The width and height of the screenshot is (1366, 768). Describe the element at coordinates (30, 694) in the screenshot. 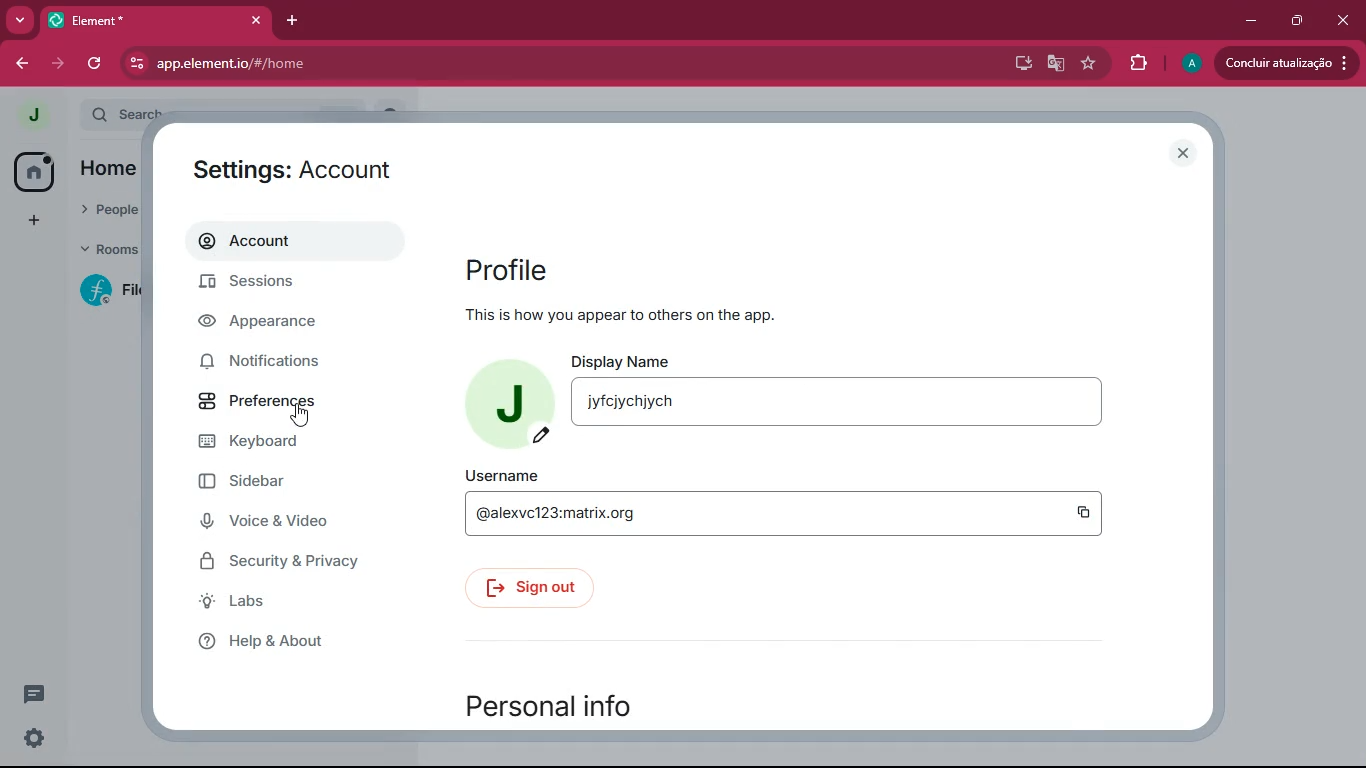

I see `comments` at that location.